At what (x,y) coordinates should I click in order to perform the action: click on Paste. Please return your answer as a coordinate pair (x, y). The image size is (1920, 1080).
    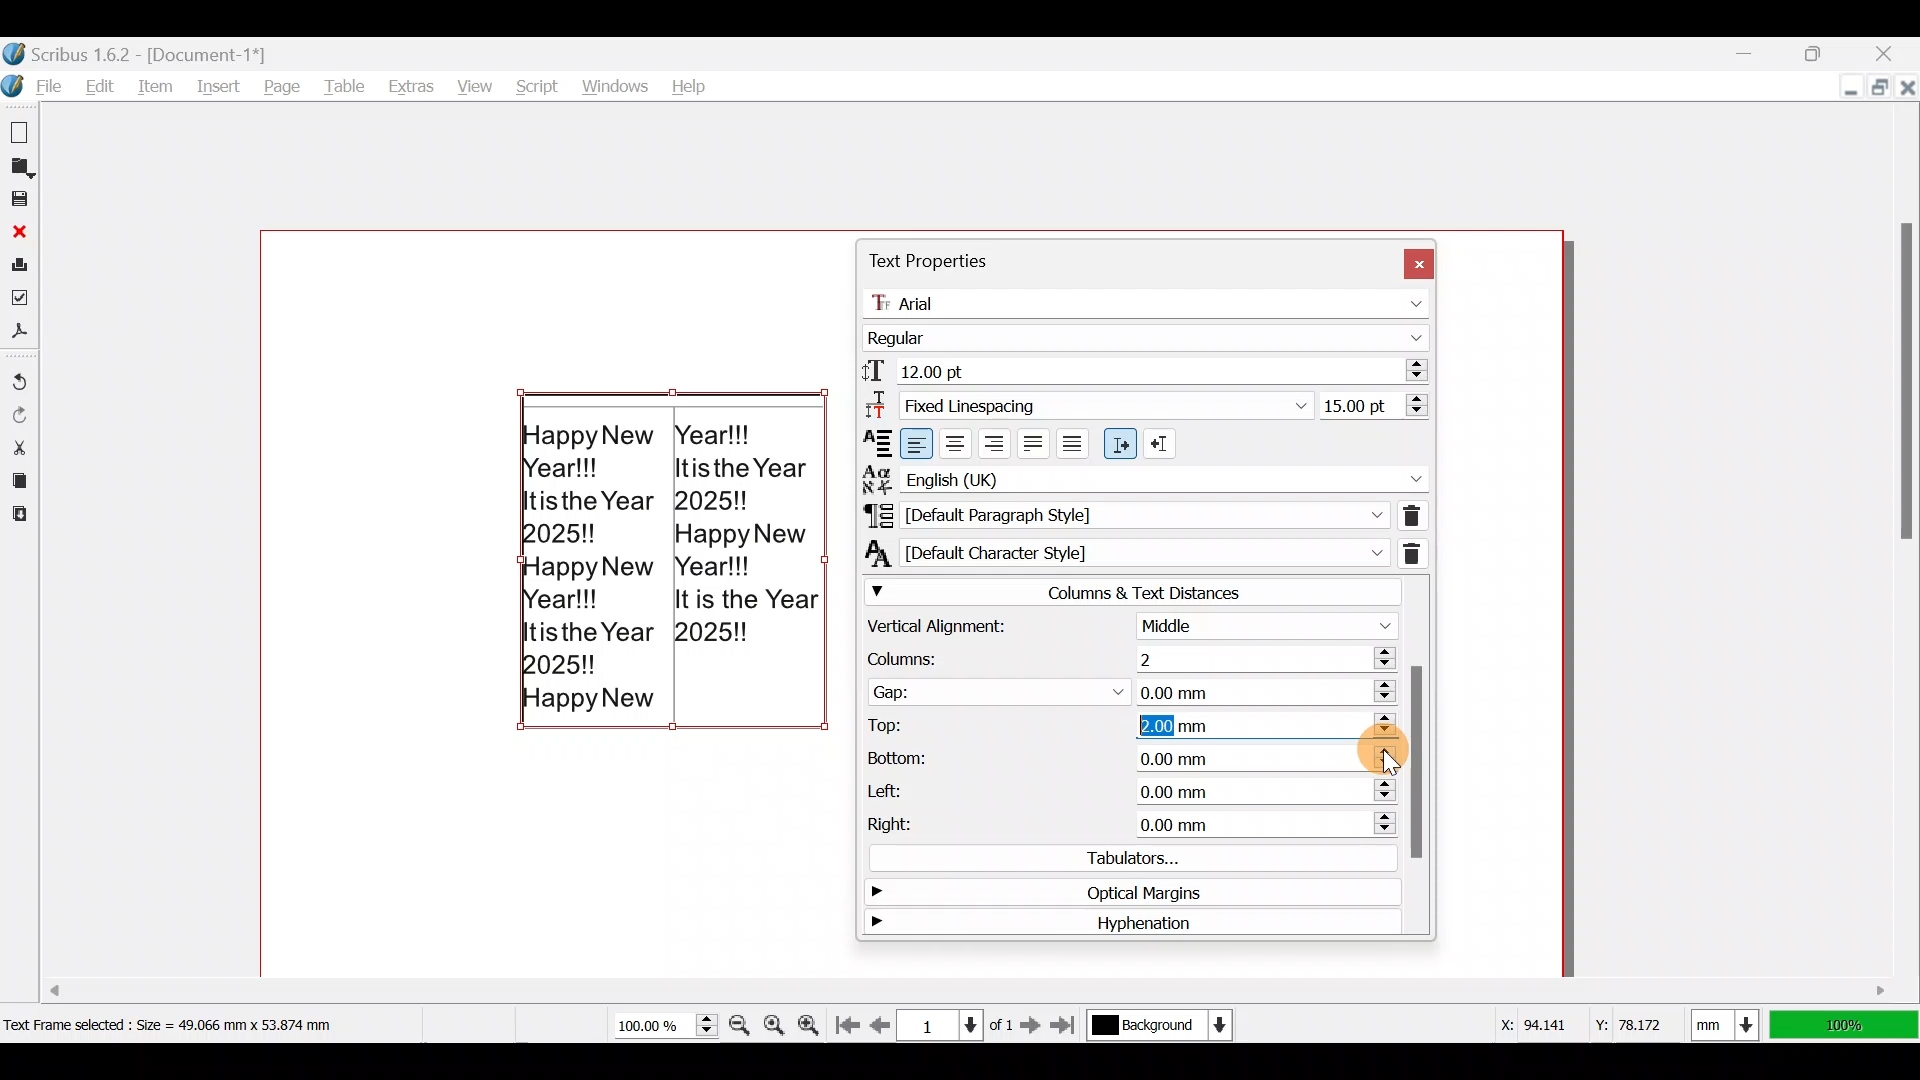
    Looking at the image, I should click on (18, 517).